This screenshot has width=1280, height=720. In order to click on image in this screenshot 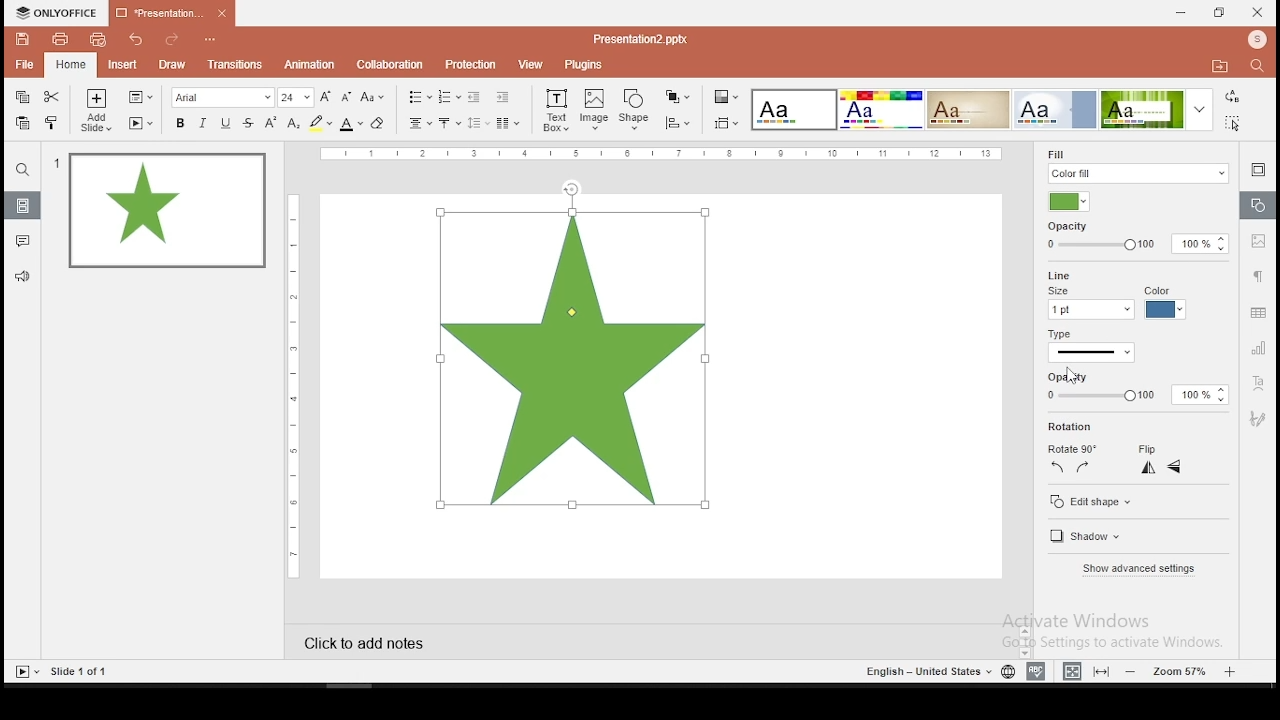, I will do `click(595, 109)`.